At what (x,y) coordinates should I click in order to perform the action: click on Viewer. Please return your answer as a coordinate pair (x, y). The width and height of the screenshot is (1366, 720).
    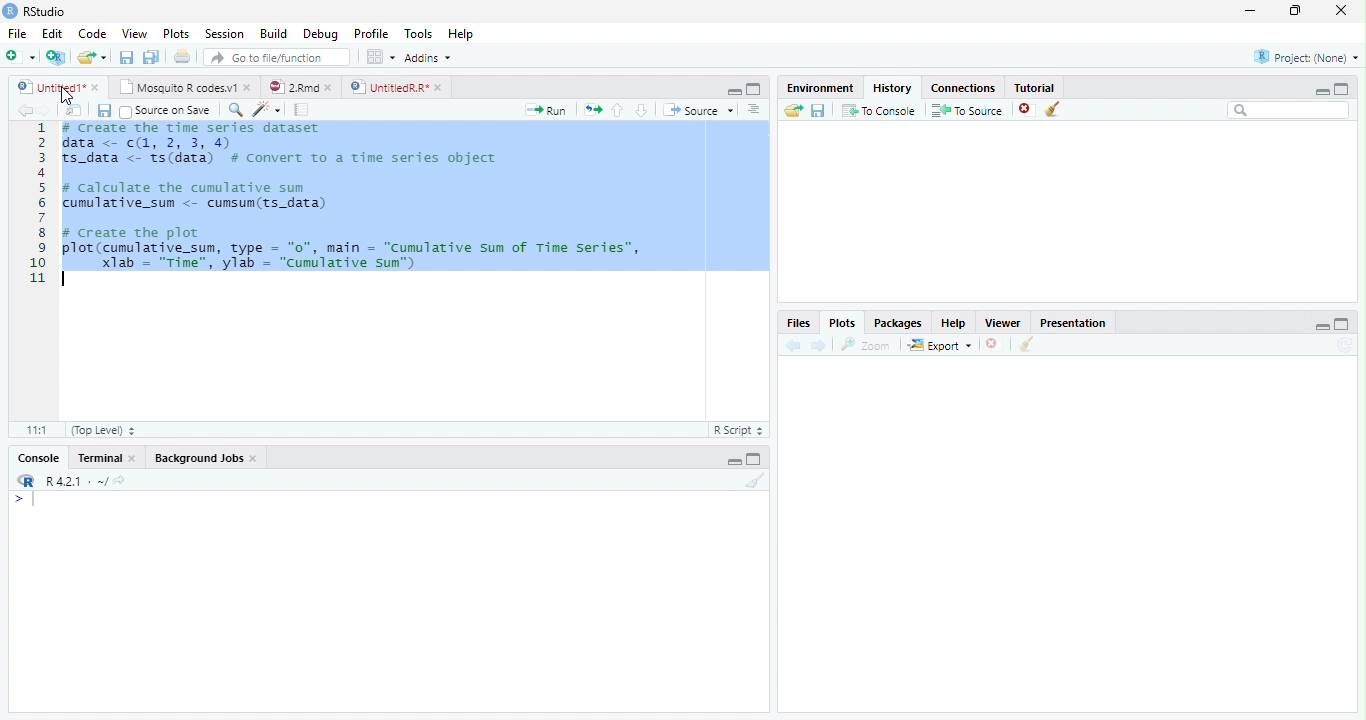
    Looking at the image, I should click on (1001, 325).